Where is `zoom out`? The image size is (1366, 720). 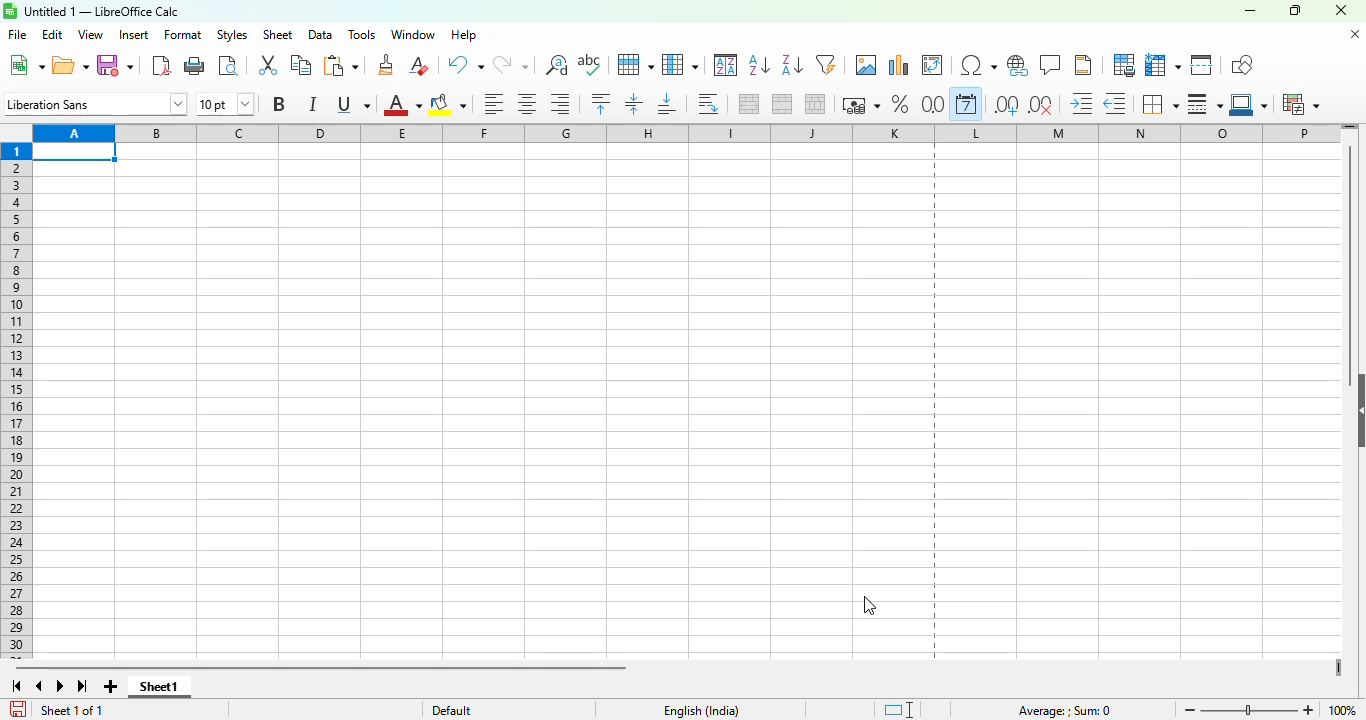 zoom out is located at coordinates (1190, 710).